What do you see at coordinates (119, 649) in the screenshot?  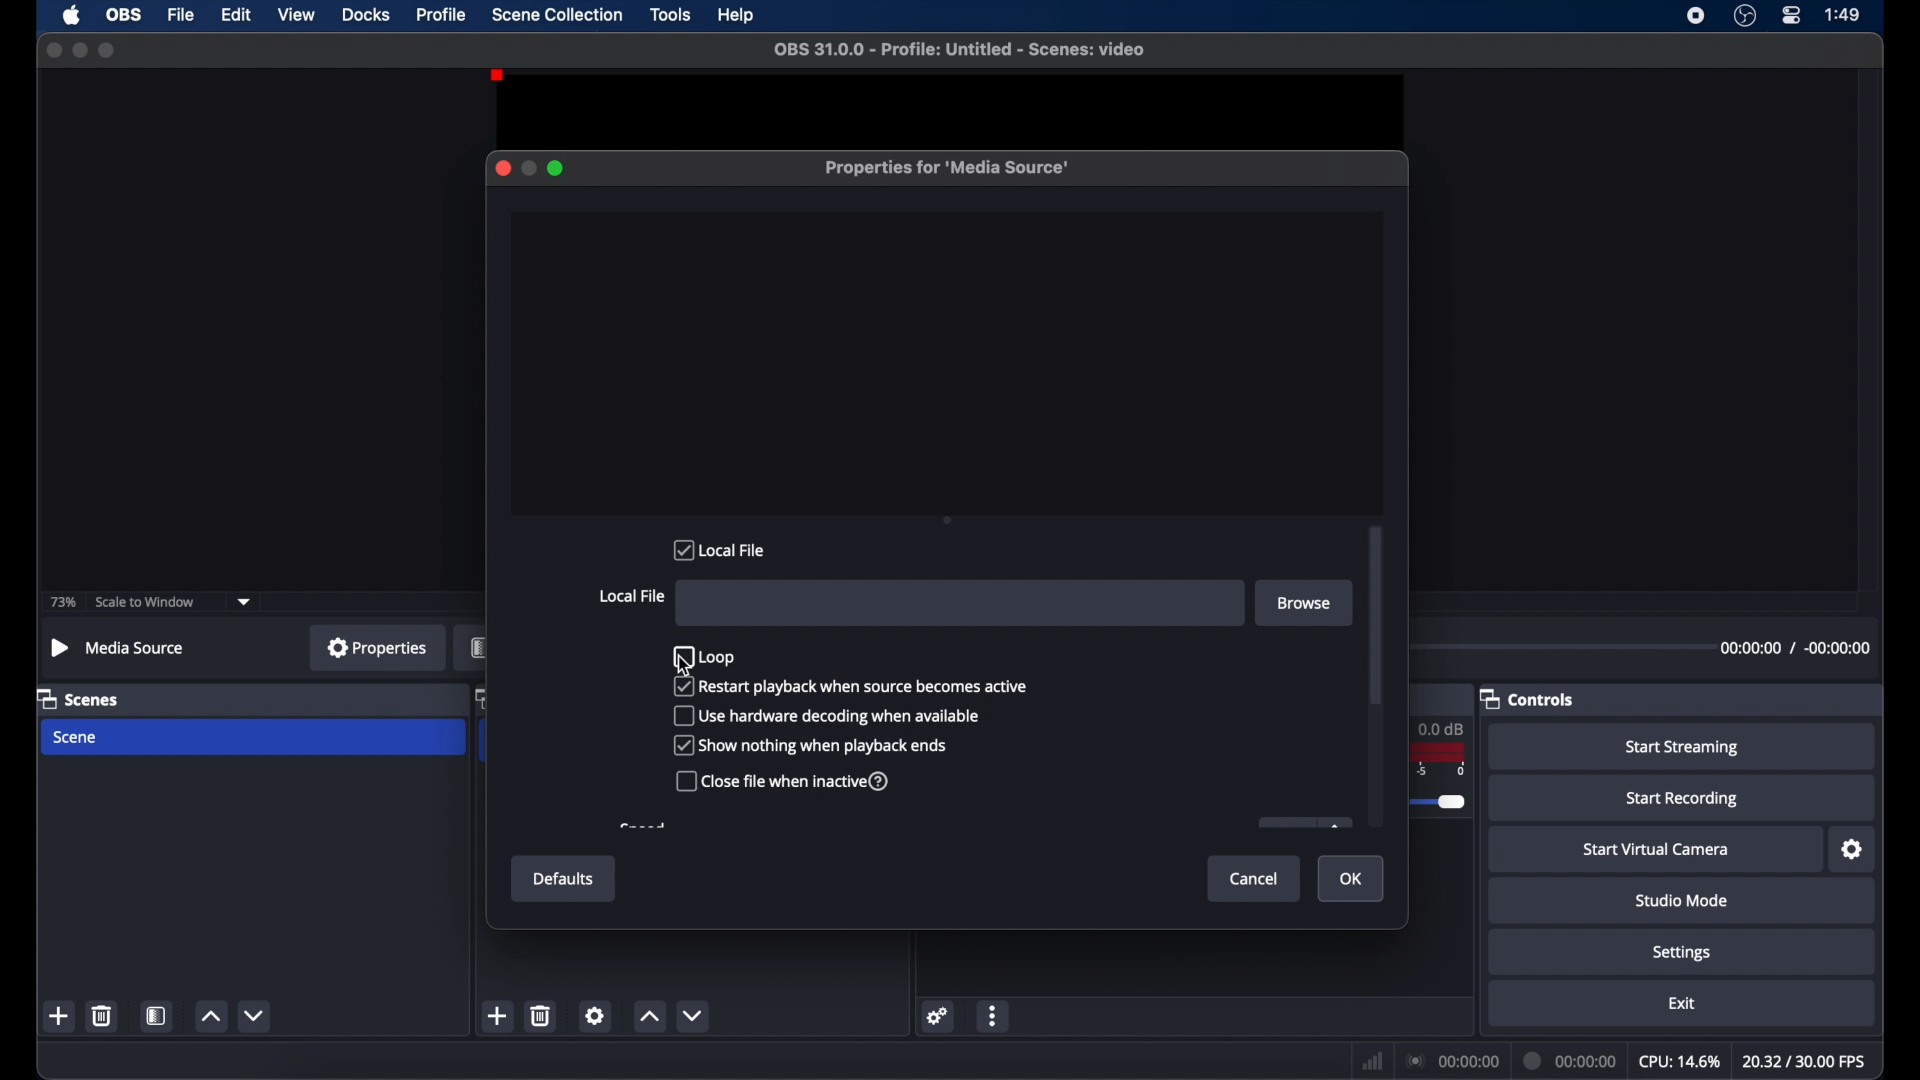 I see `no source selected` at bounding box center [119, 649].